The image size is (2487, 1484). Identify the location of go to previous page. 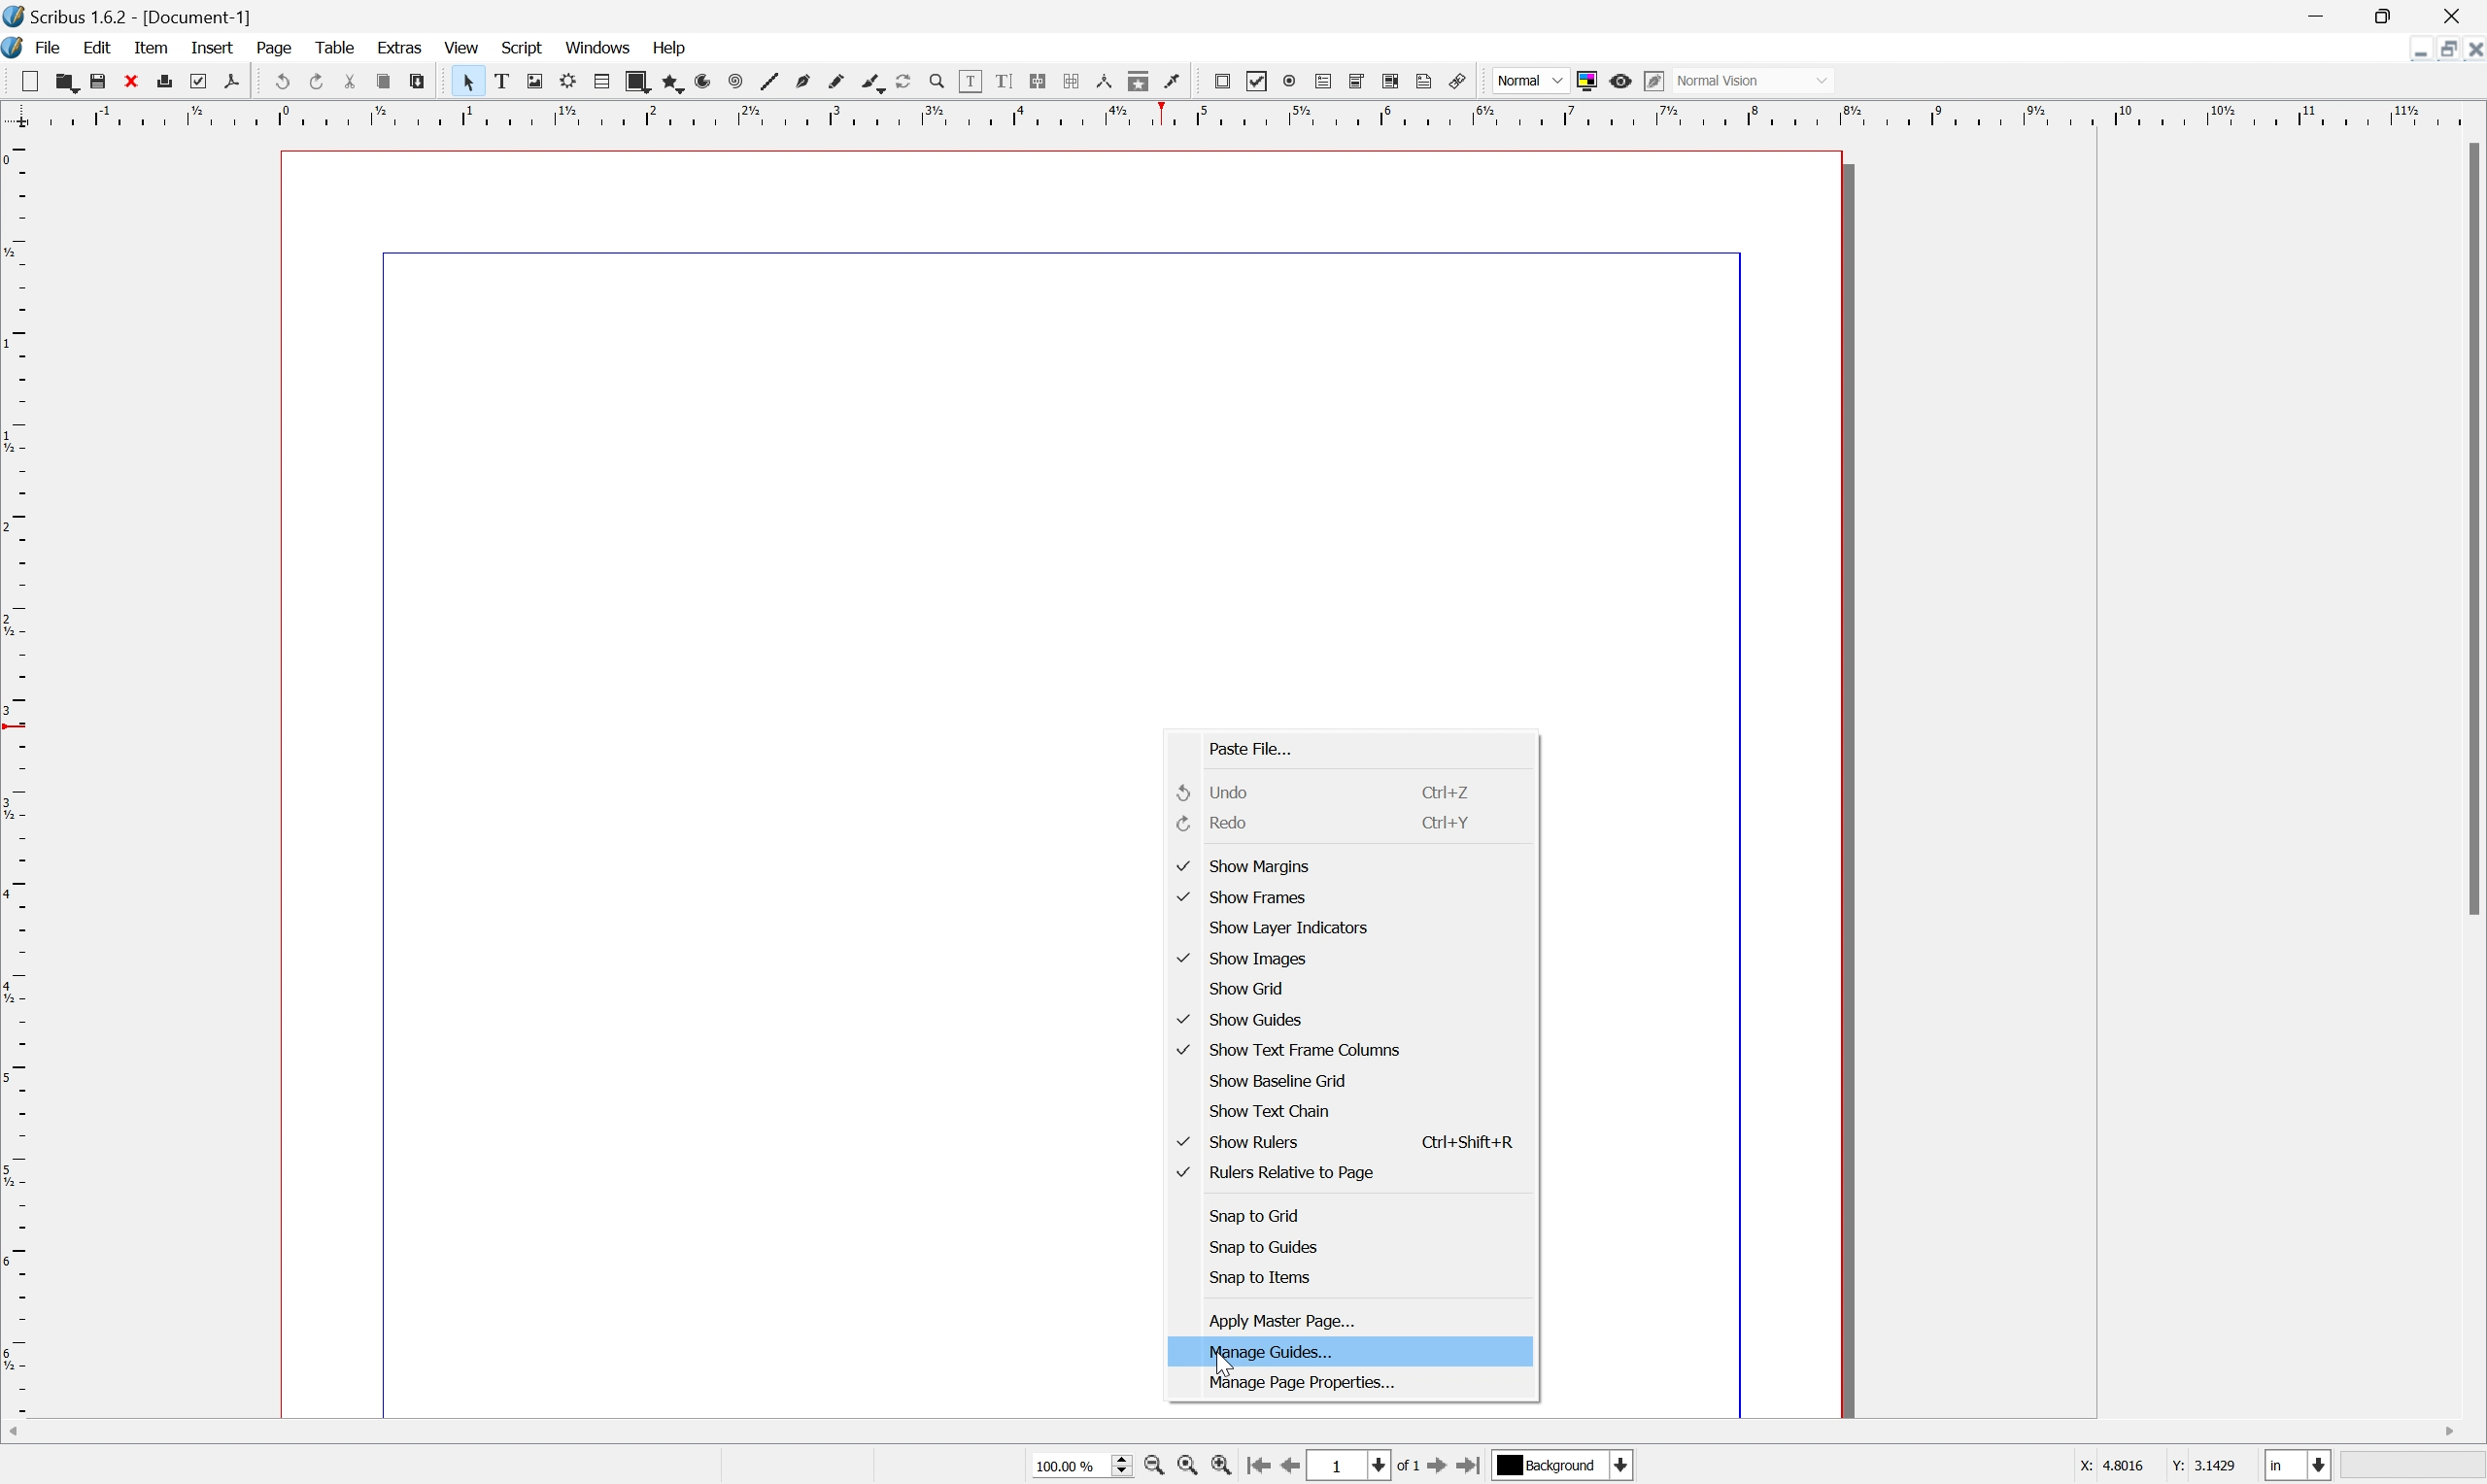
(1289, 1468).